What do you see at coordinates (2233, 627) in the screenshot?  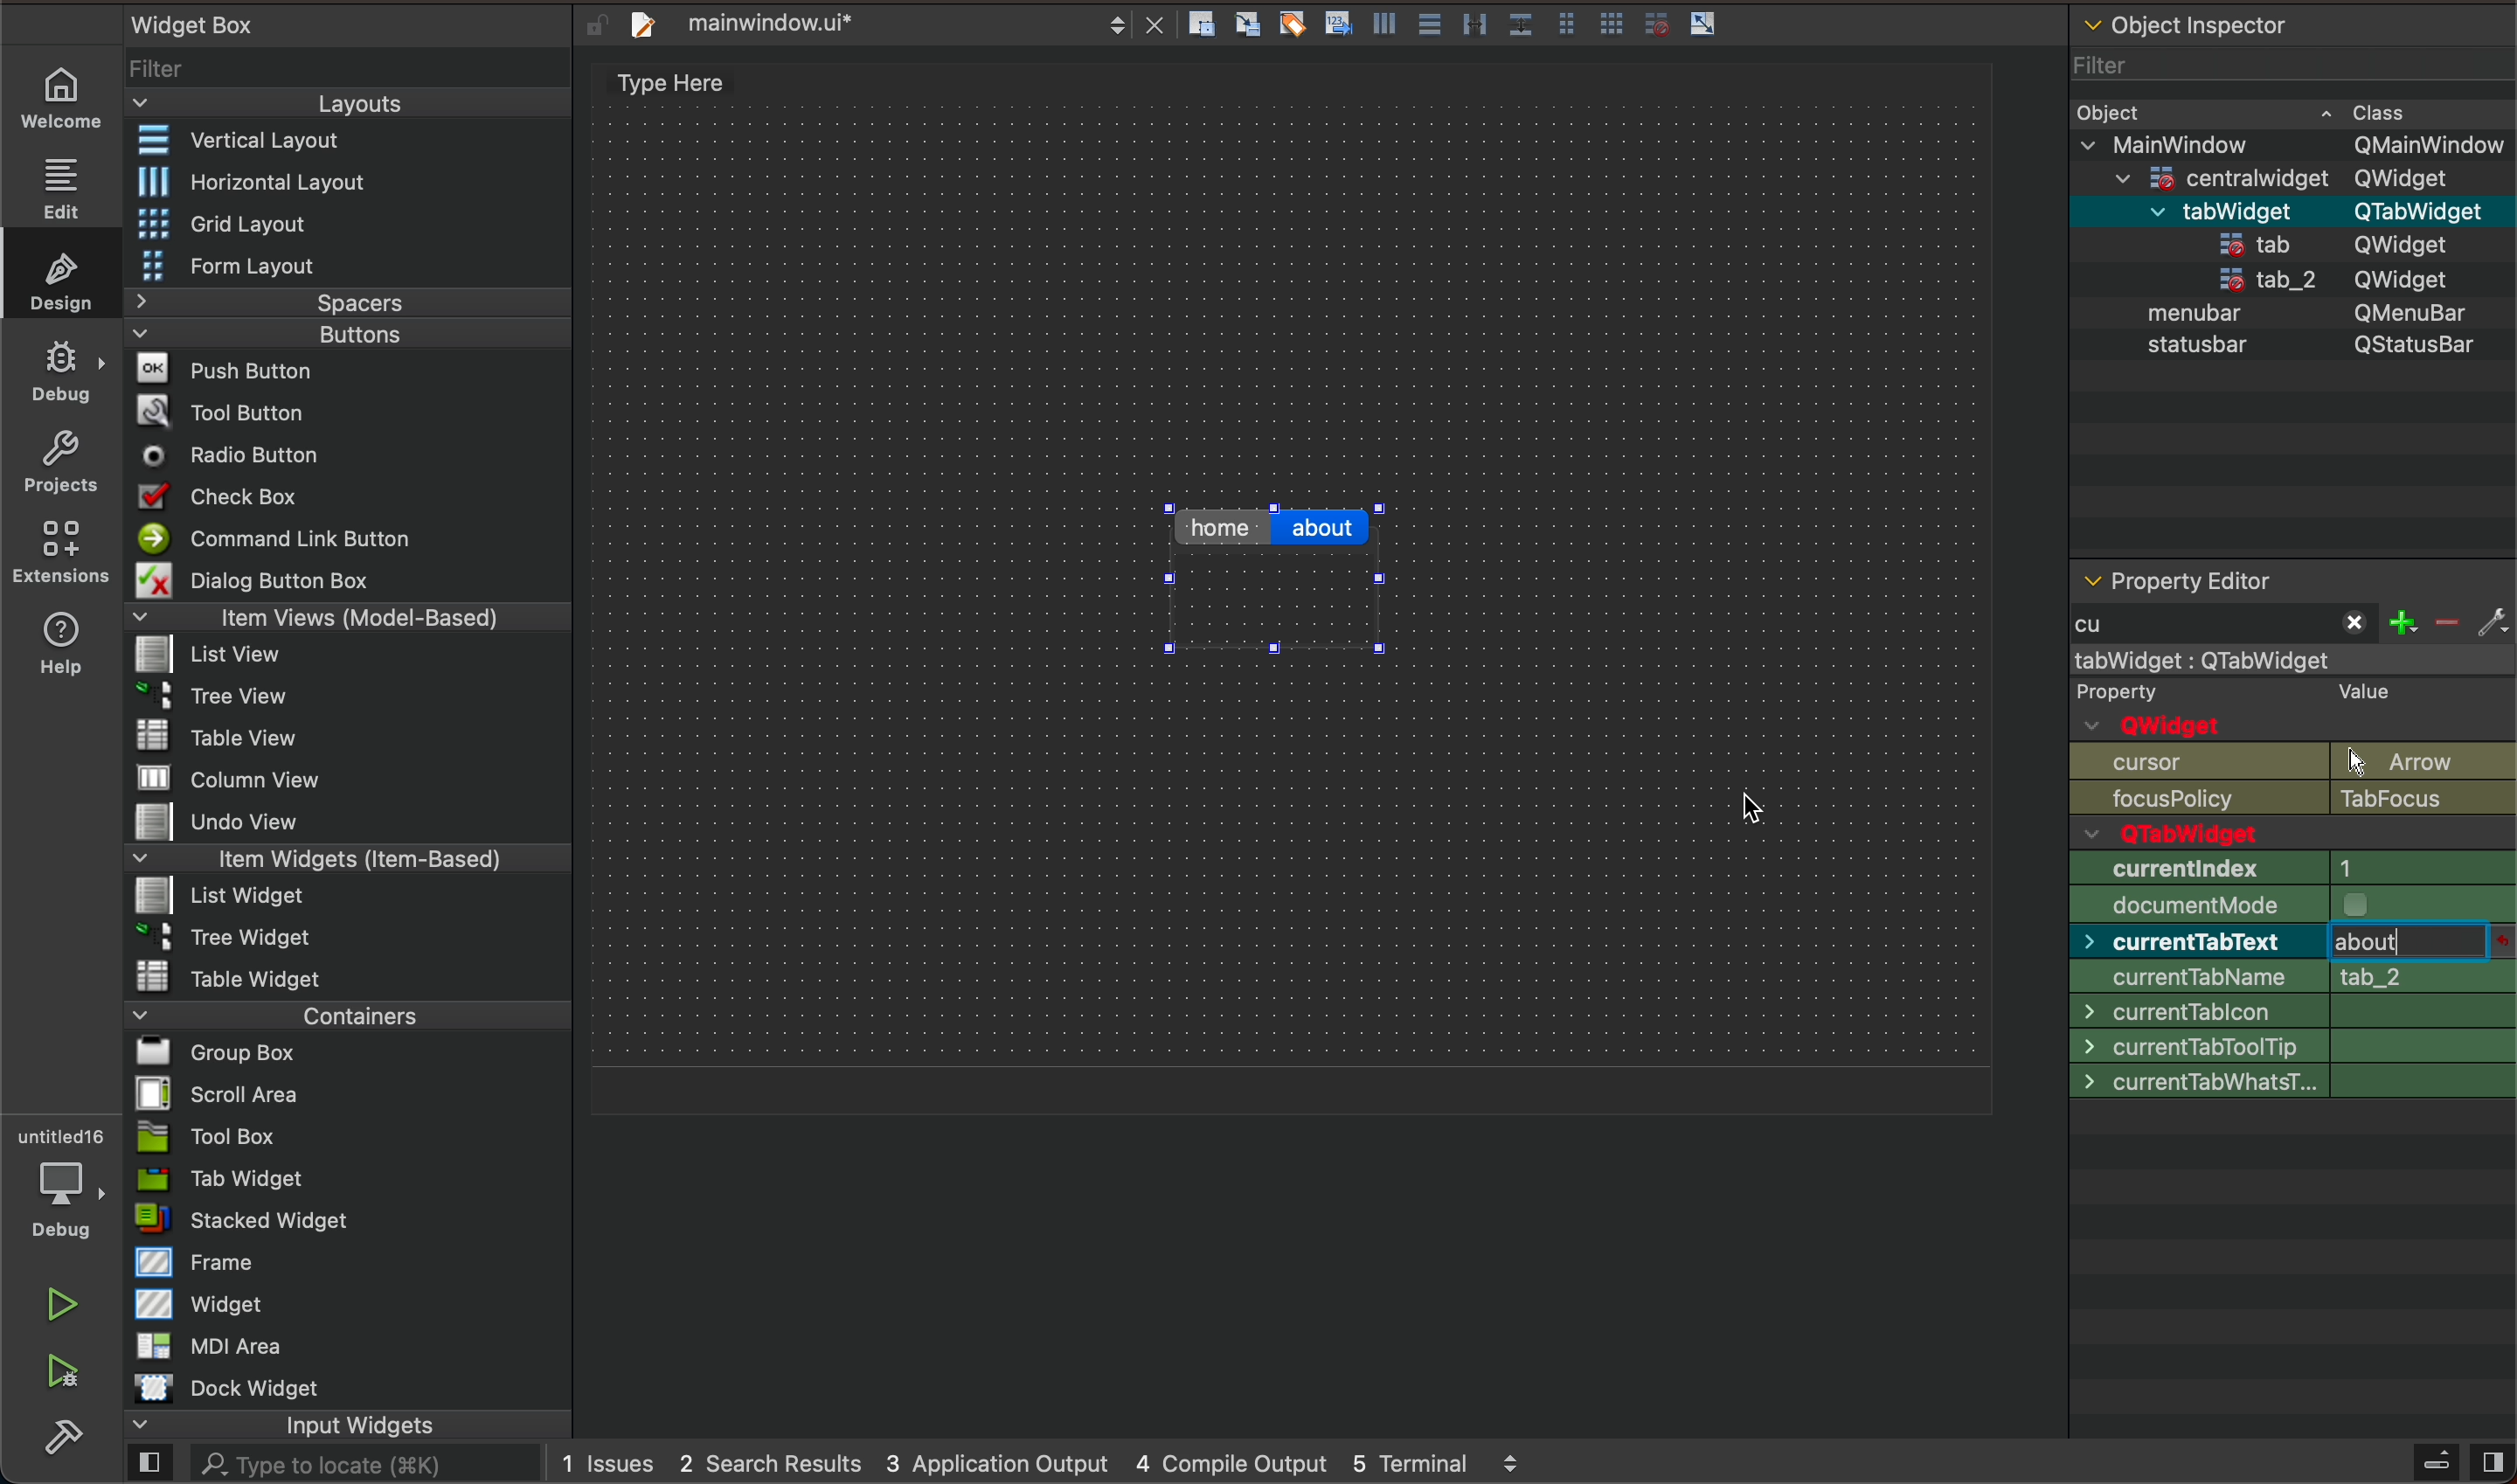 I see `start typing` at bounding box center [2233, 627].